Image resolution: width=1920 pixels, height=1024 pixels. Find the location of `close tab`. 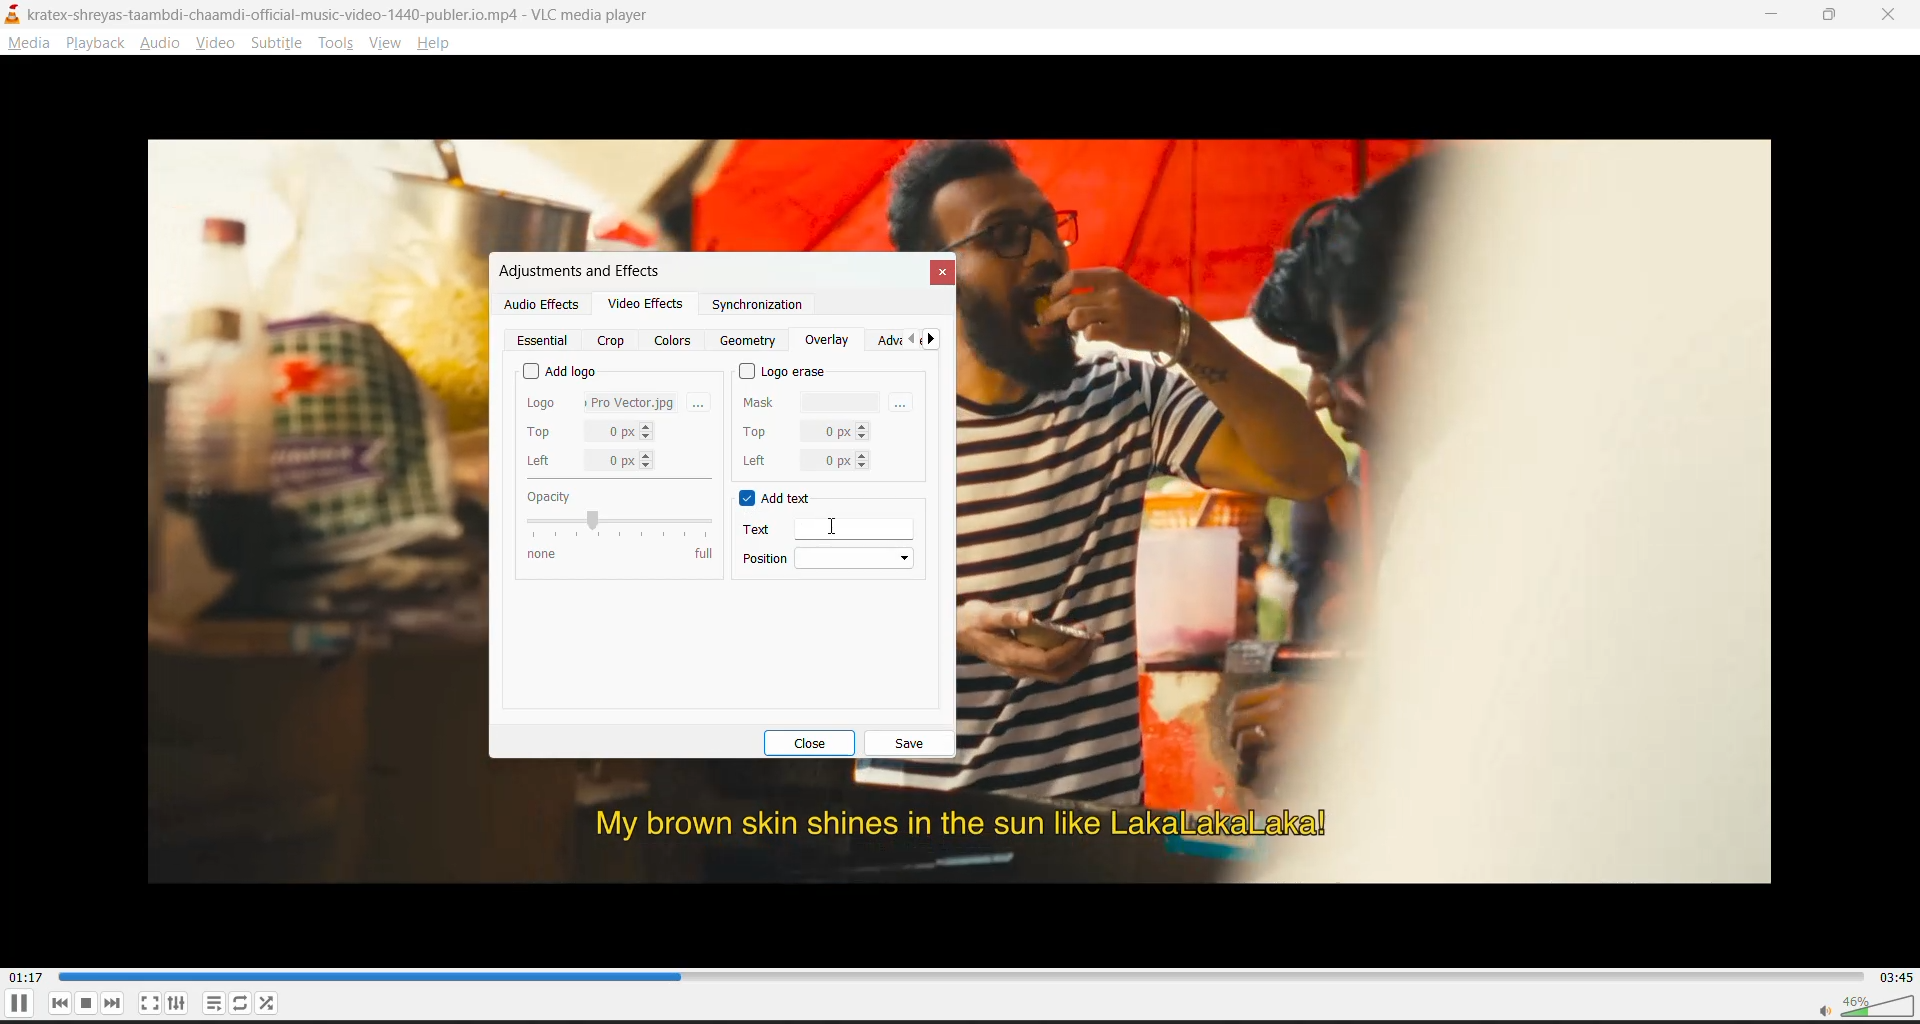

close tab is located at coordinates (940, 273).